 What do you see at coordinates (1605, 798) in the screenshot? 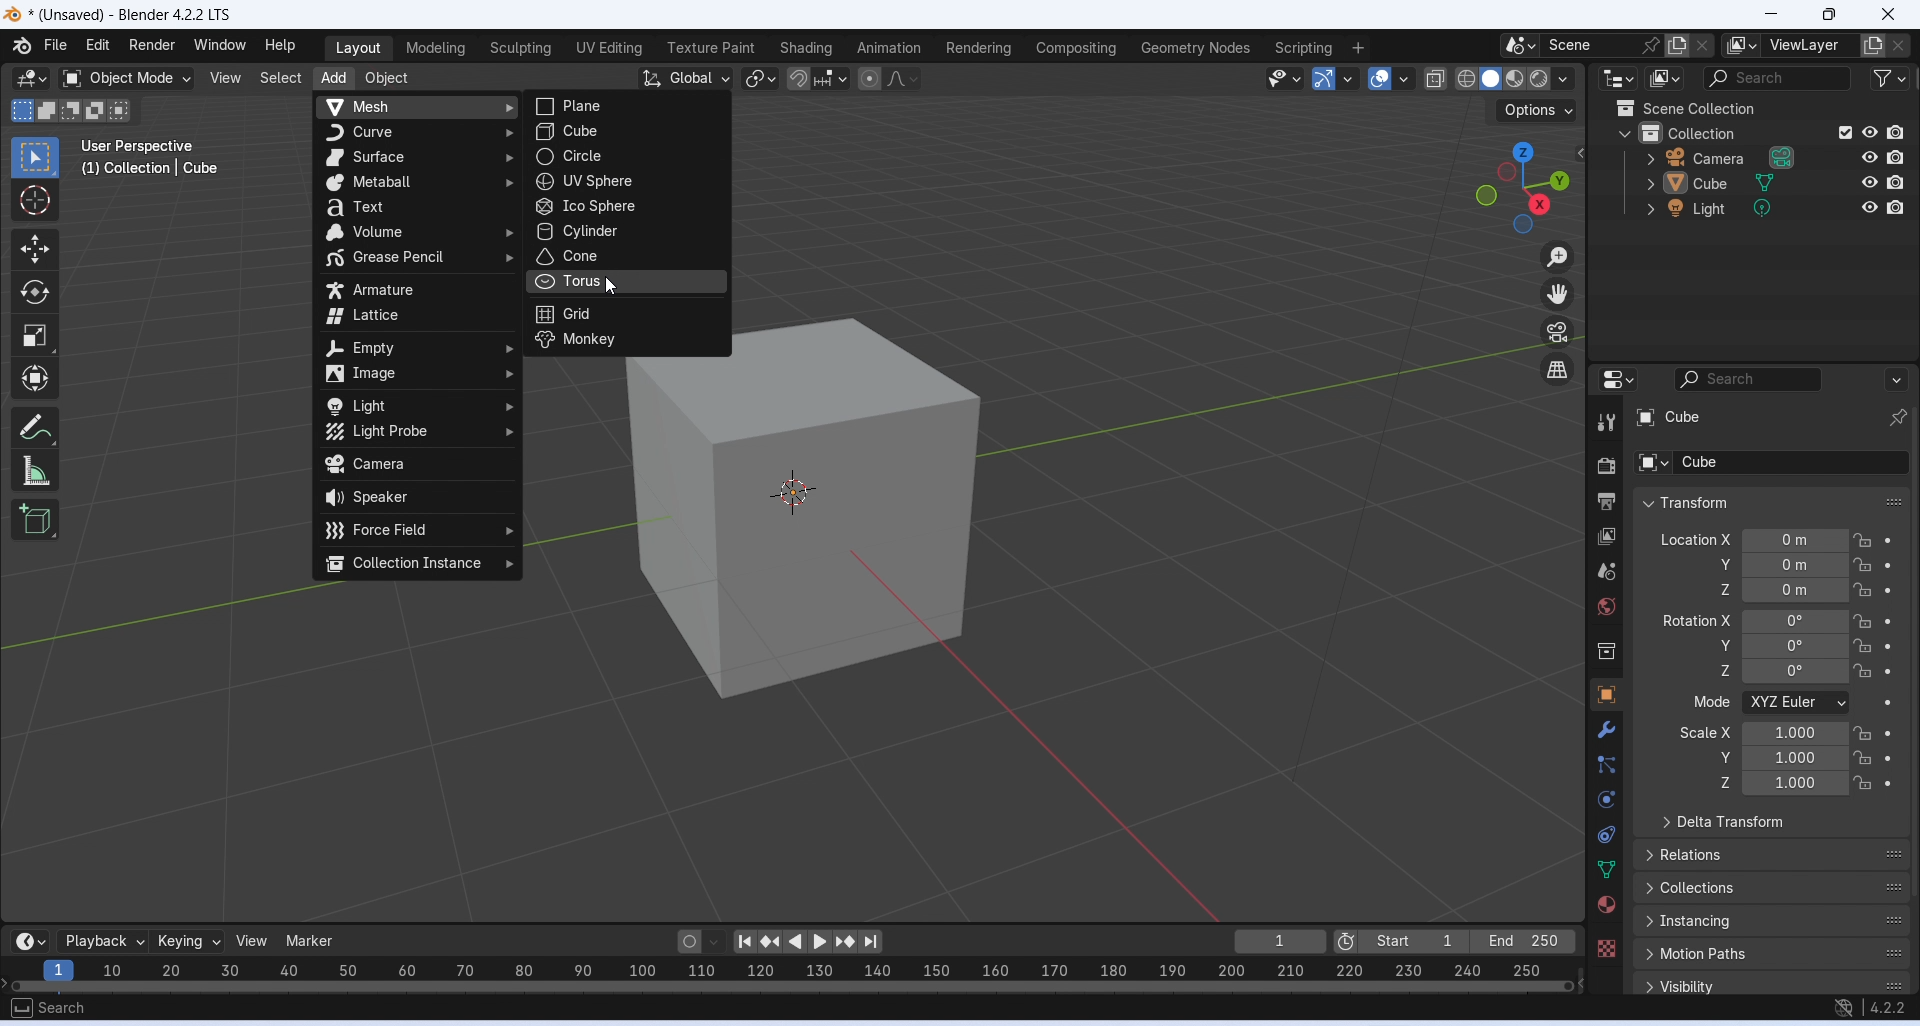
I see `Physics` at bounding box center [1605, 798].